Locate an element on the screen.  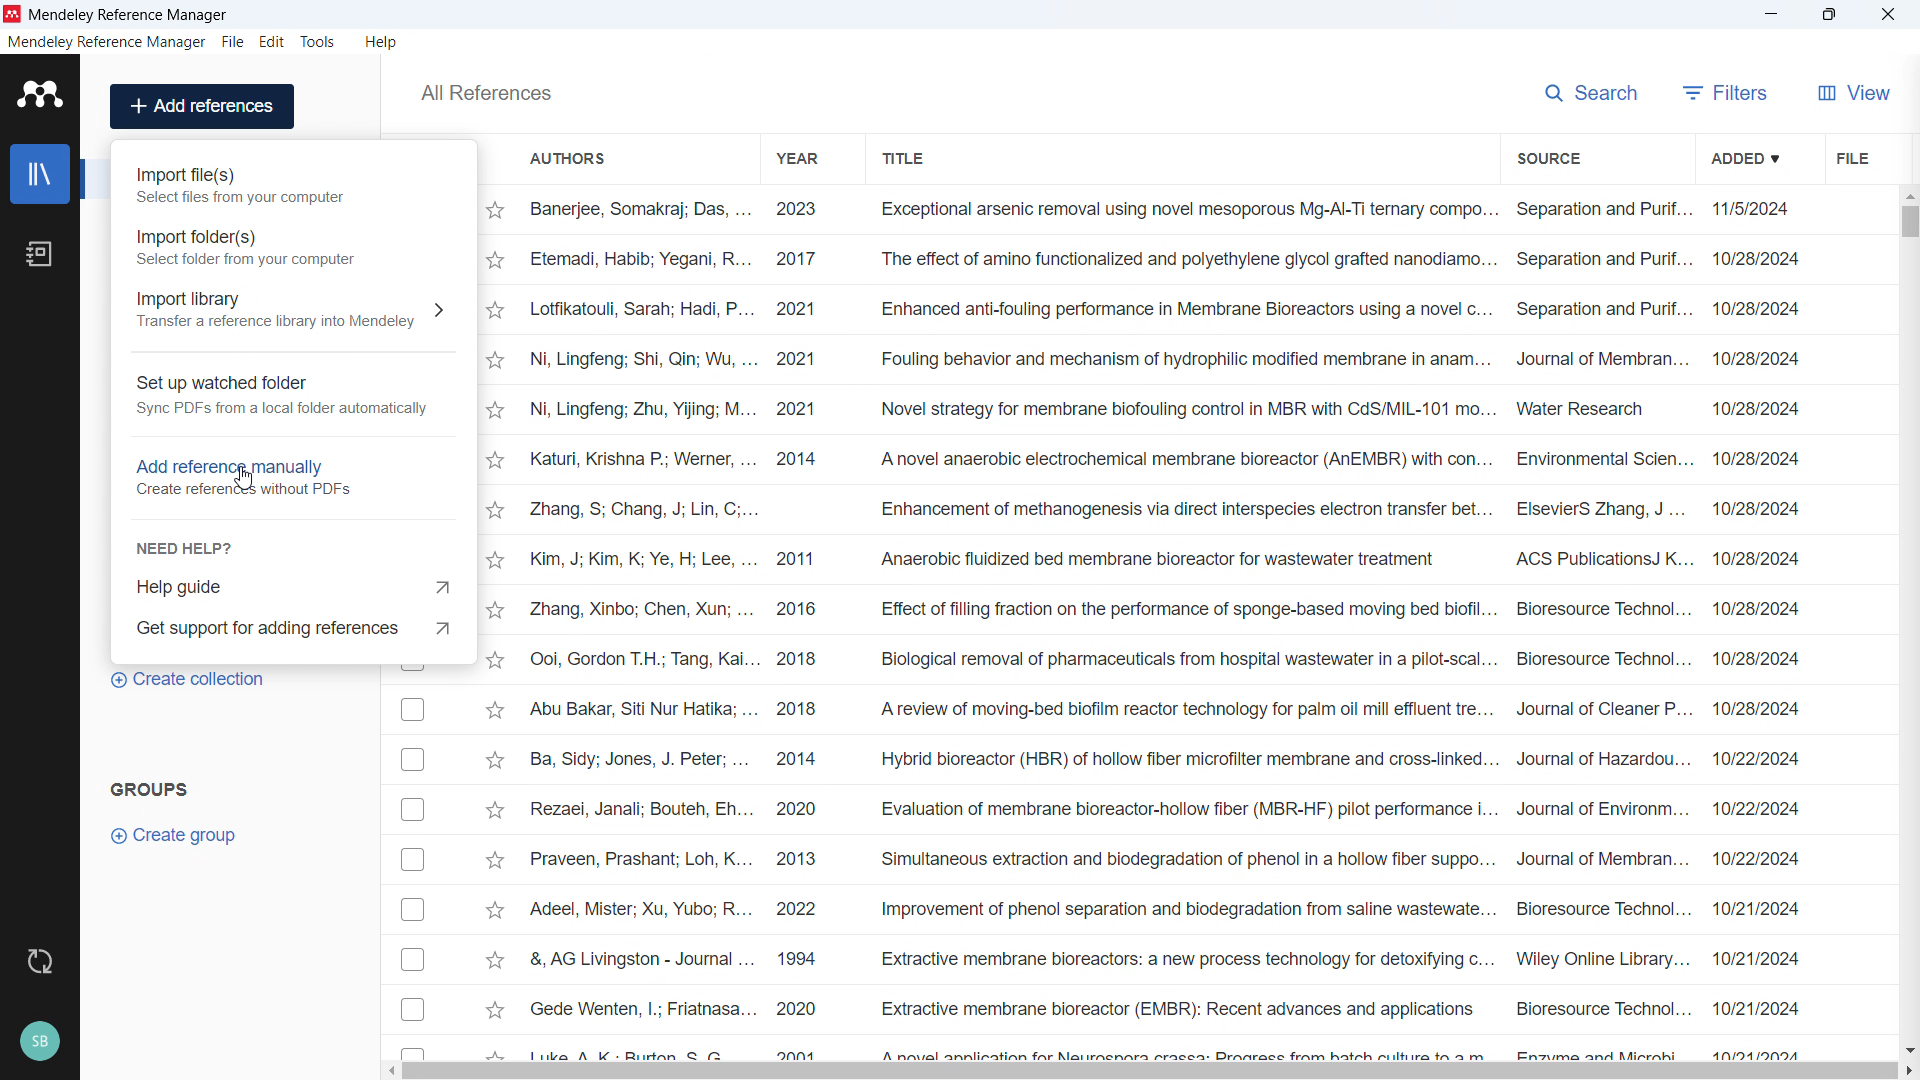
Library  is located at coordinates (40, 174).